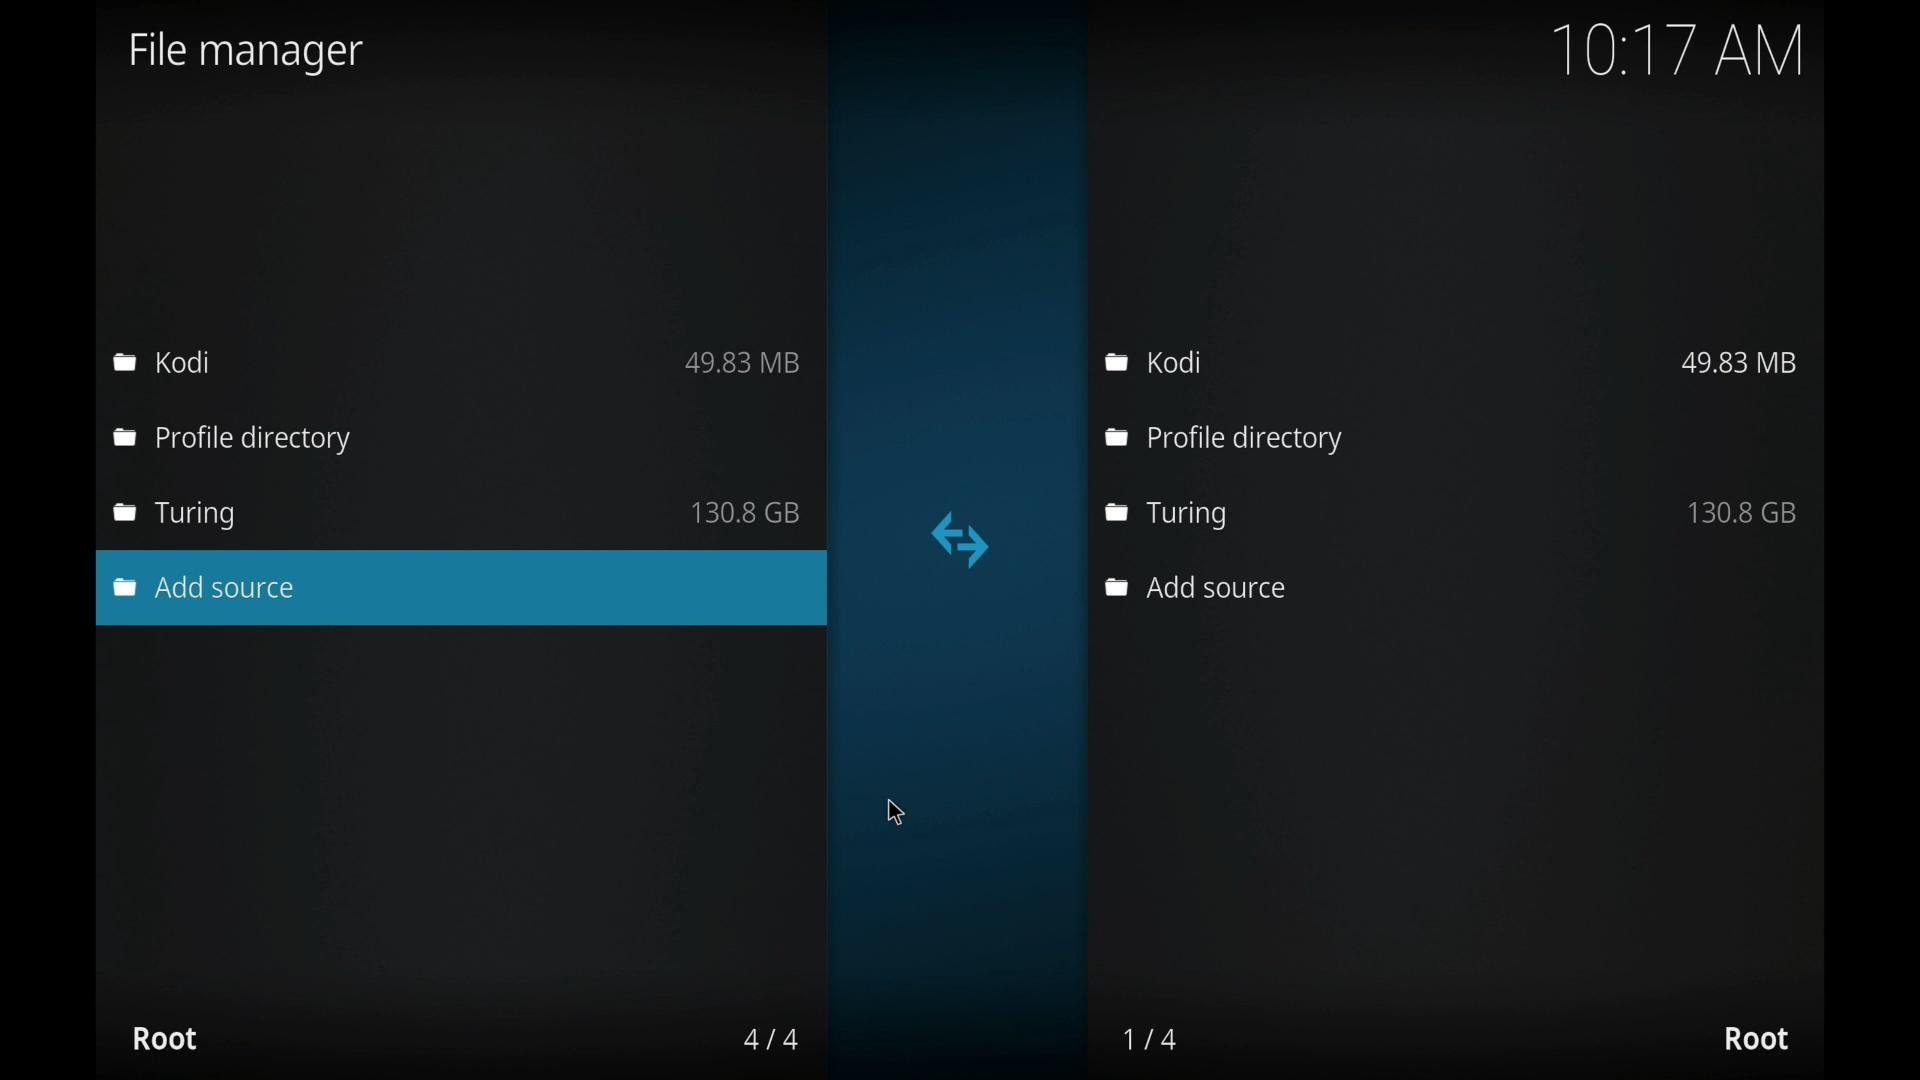  Describe the element at coordinates (895, 811) in the screenshot. I see `cursor` at that location.